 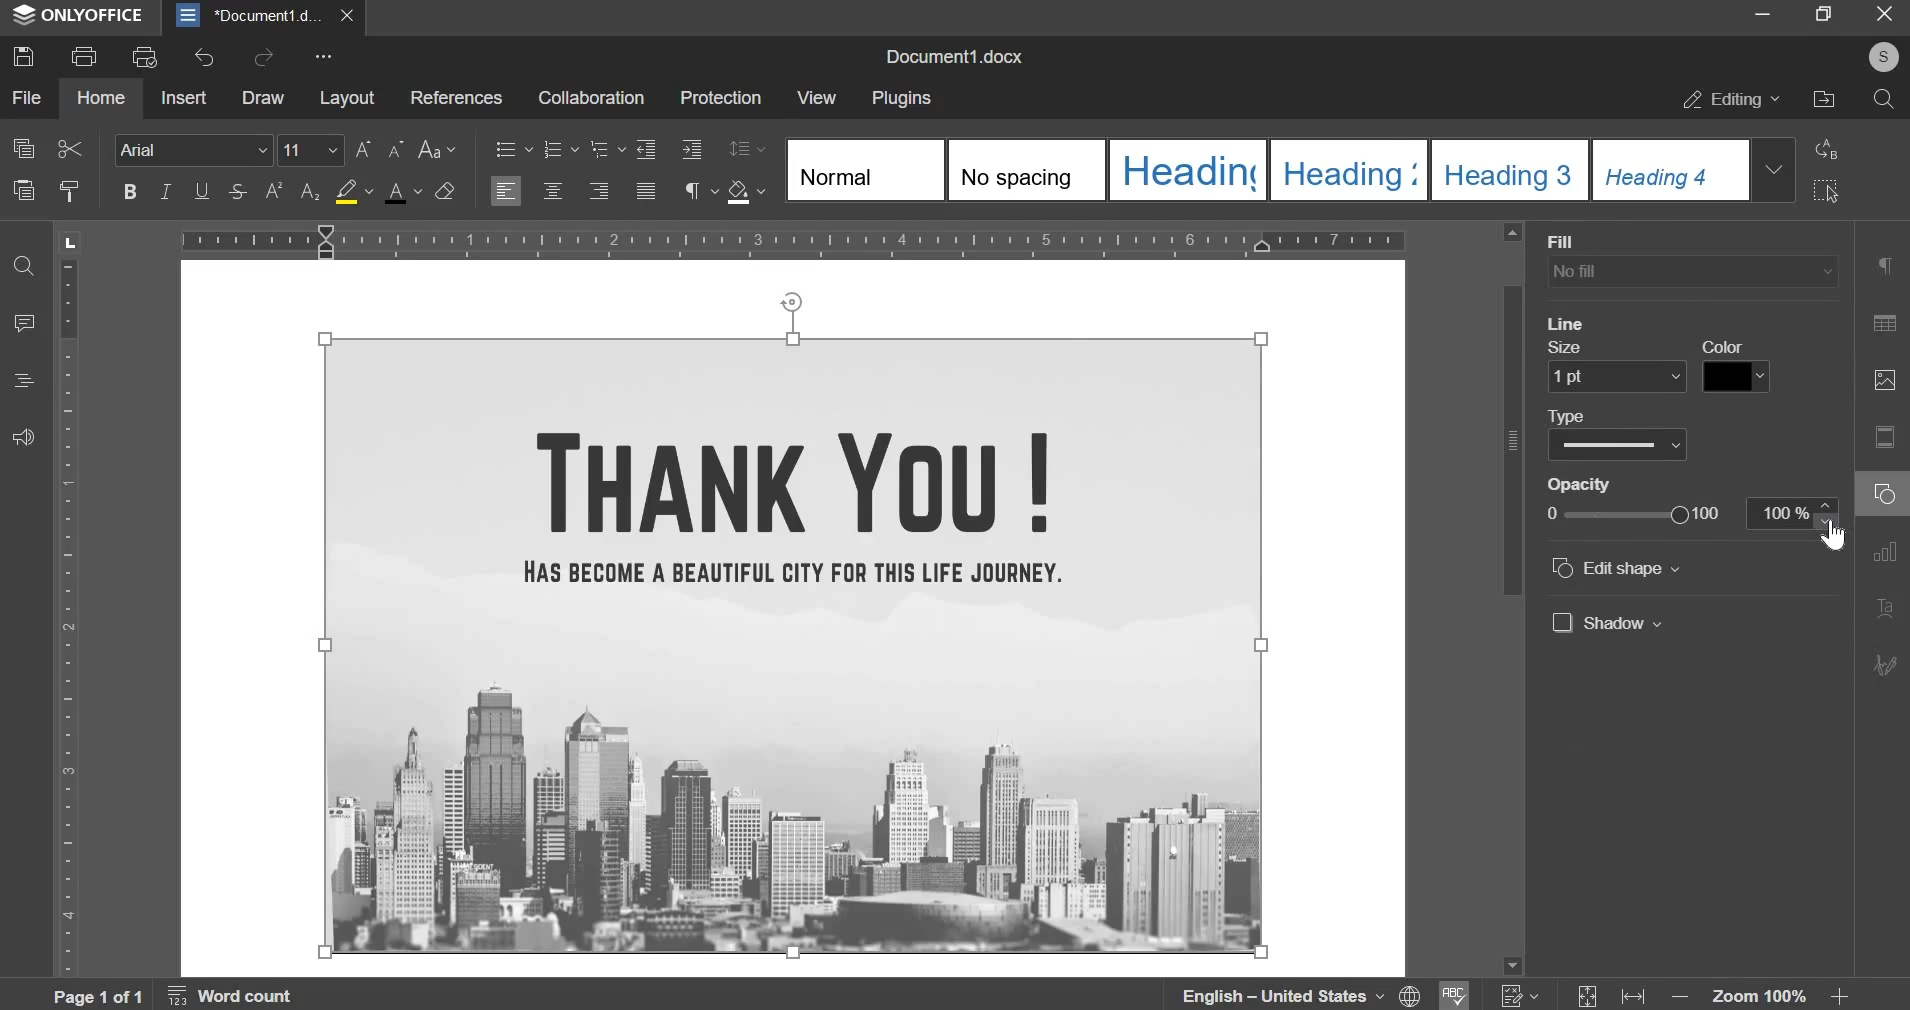 I want to click on font, so click(x=191, y=149).